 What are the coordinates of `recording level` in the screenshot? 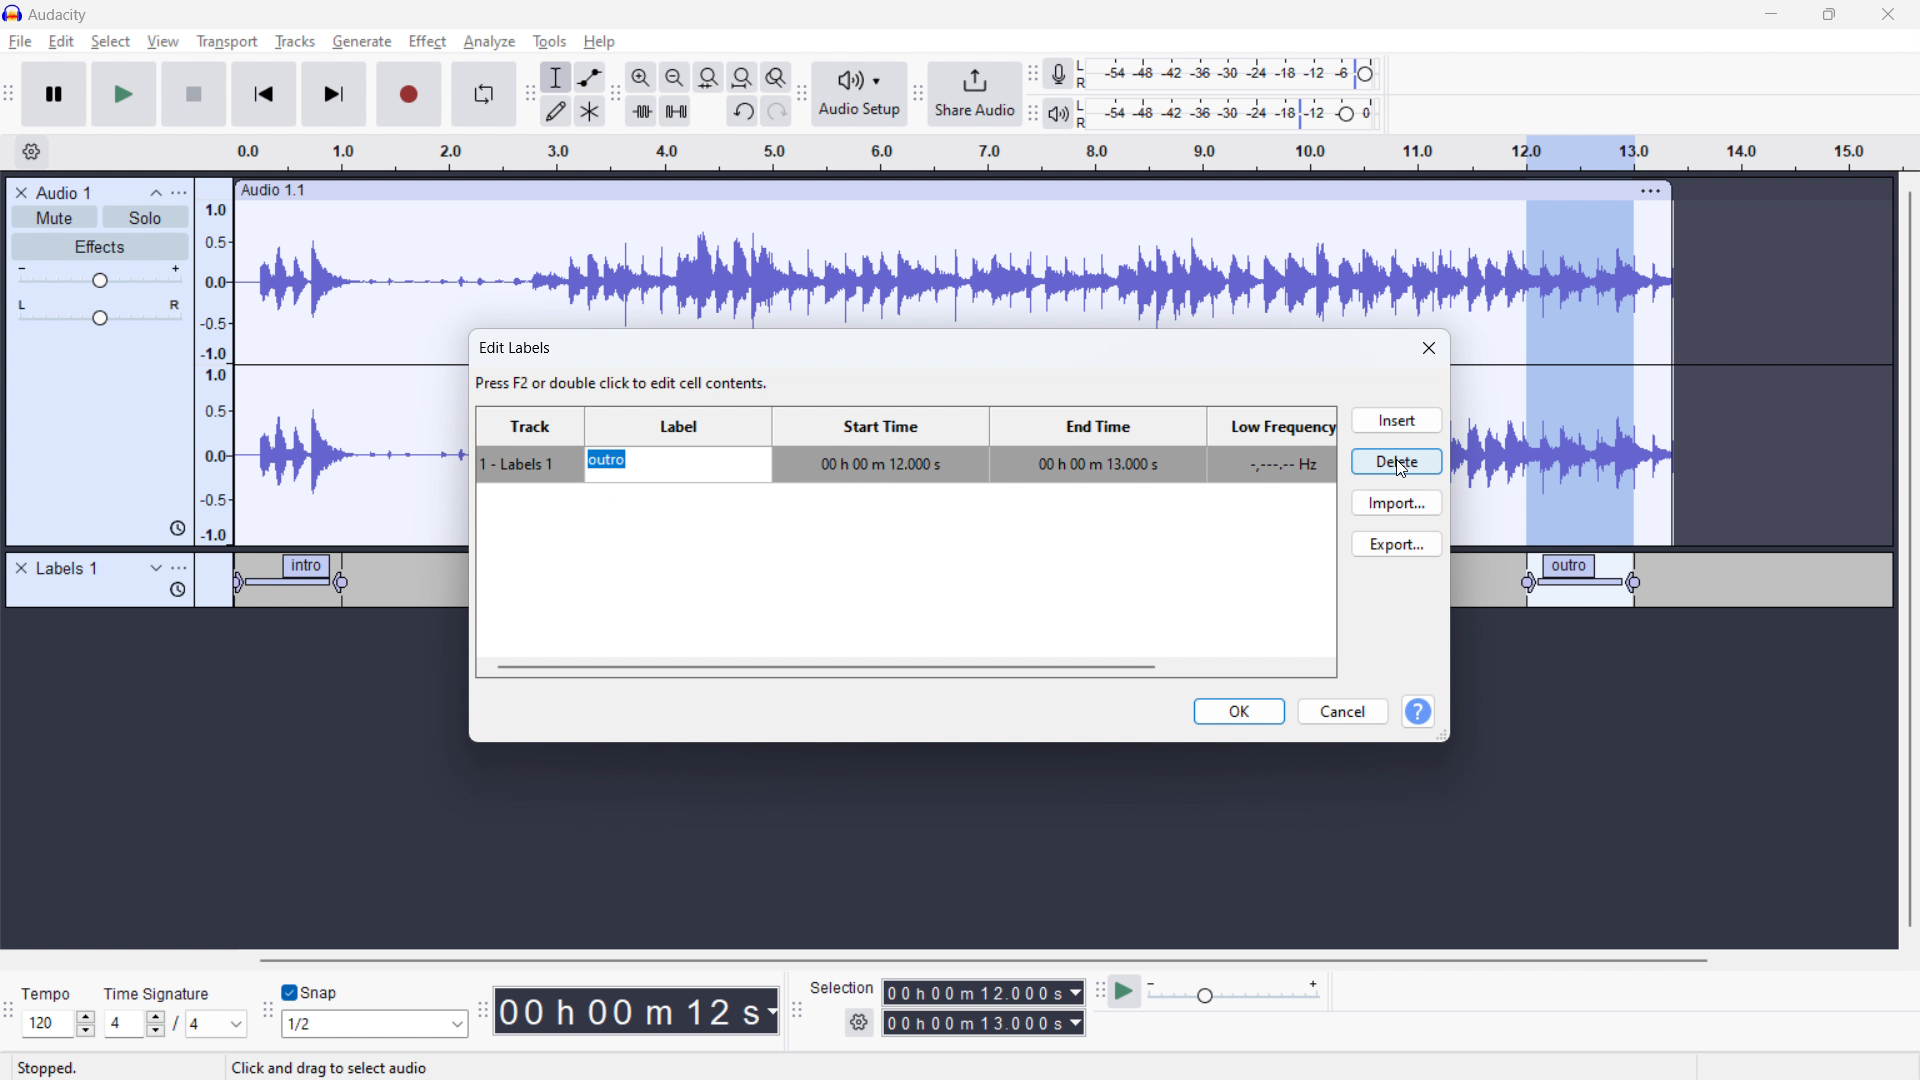 It's located at (1240, 74).